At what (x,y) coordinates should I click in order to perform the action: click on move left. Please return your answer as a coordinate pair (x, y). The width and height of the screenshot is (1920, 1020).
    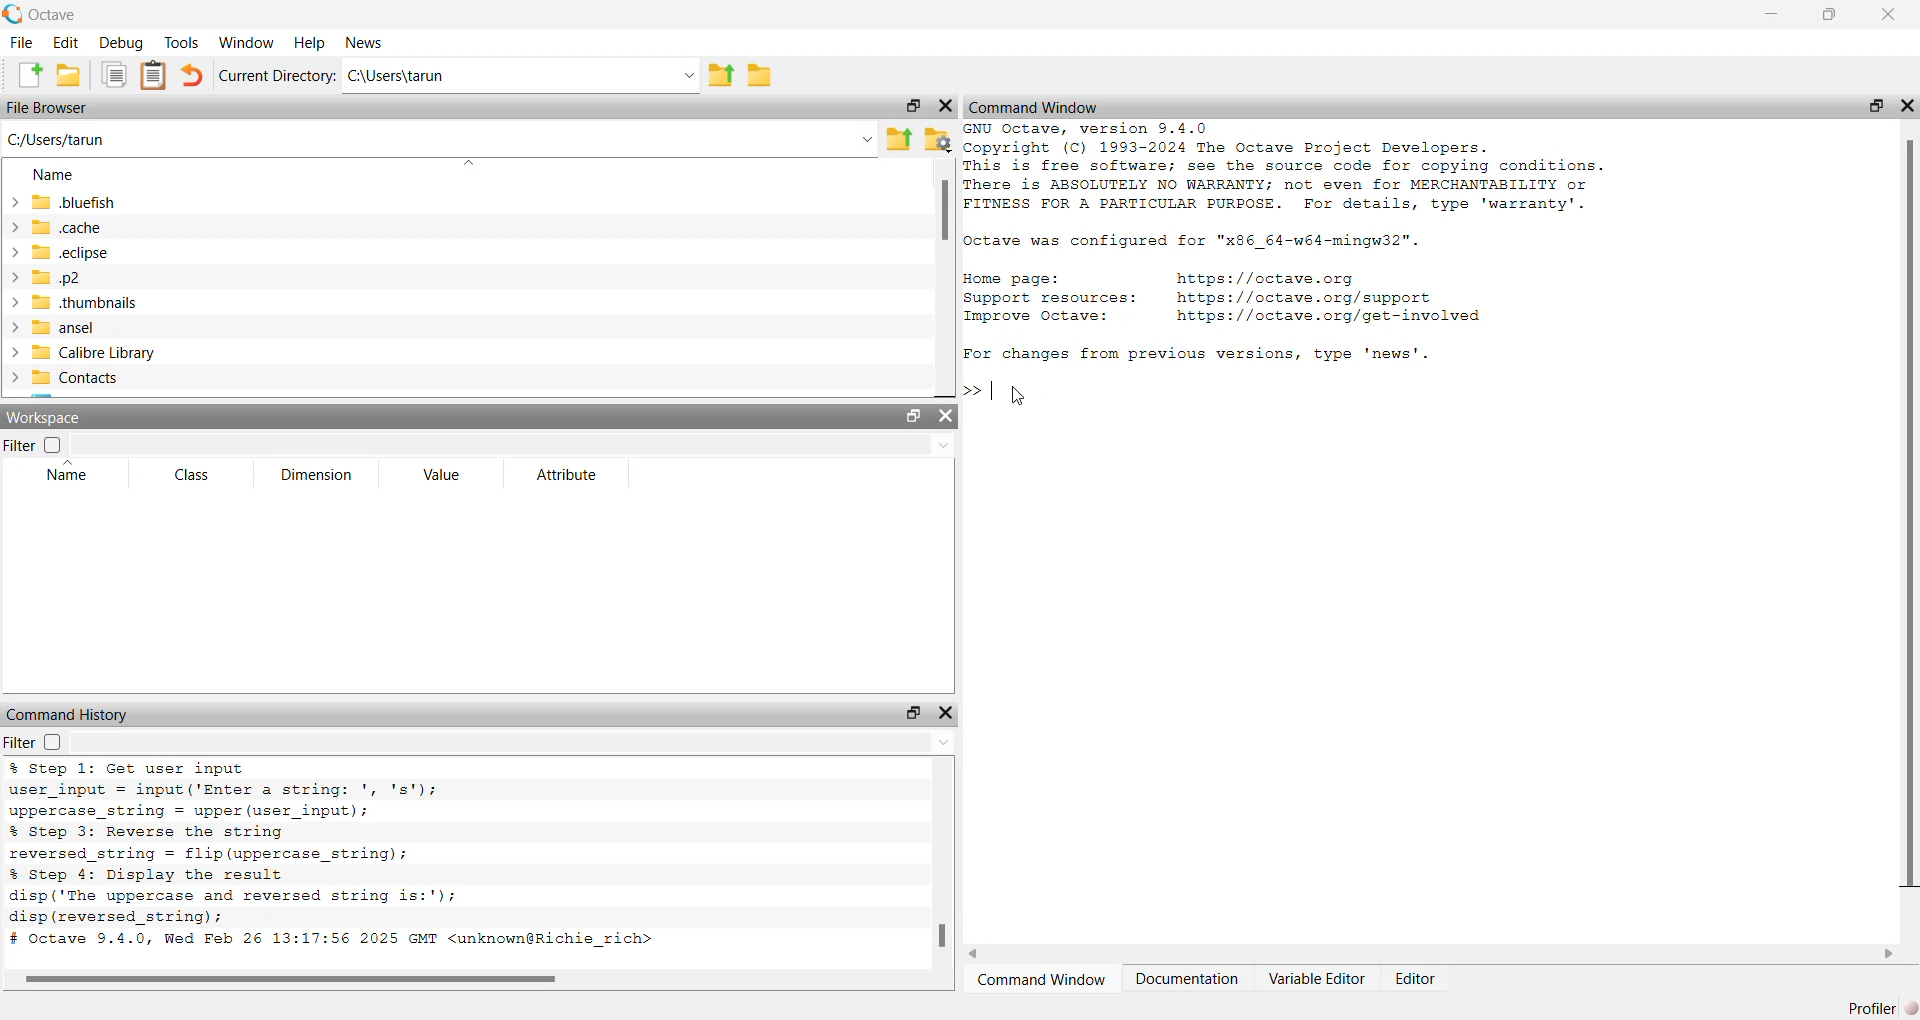
    Looking at the image, I should click on (977, 952).